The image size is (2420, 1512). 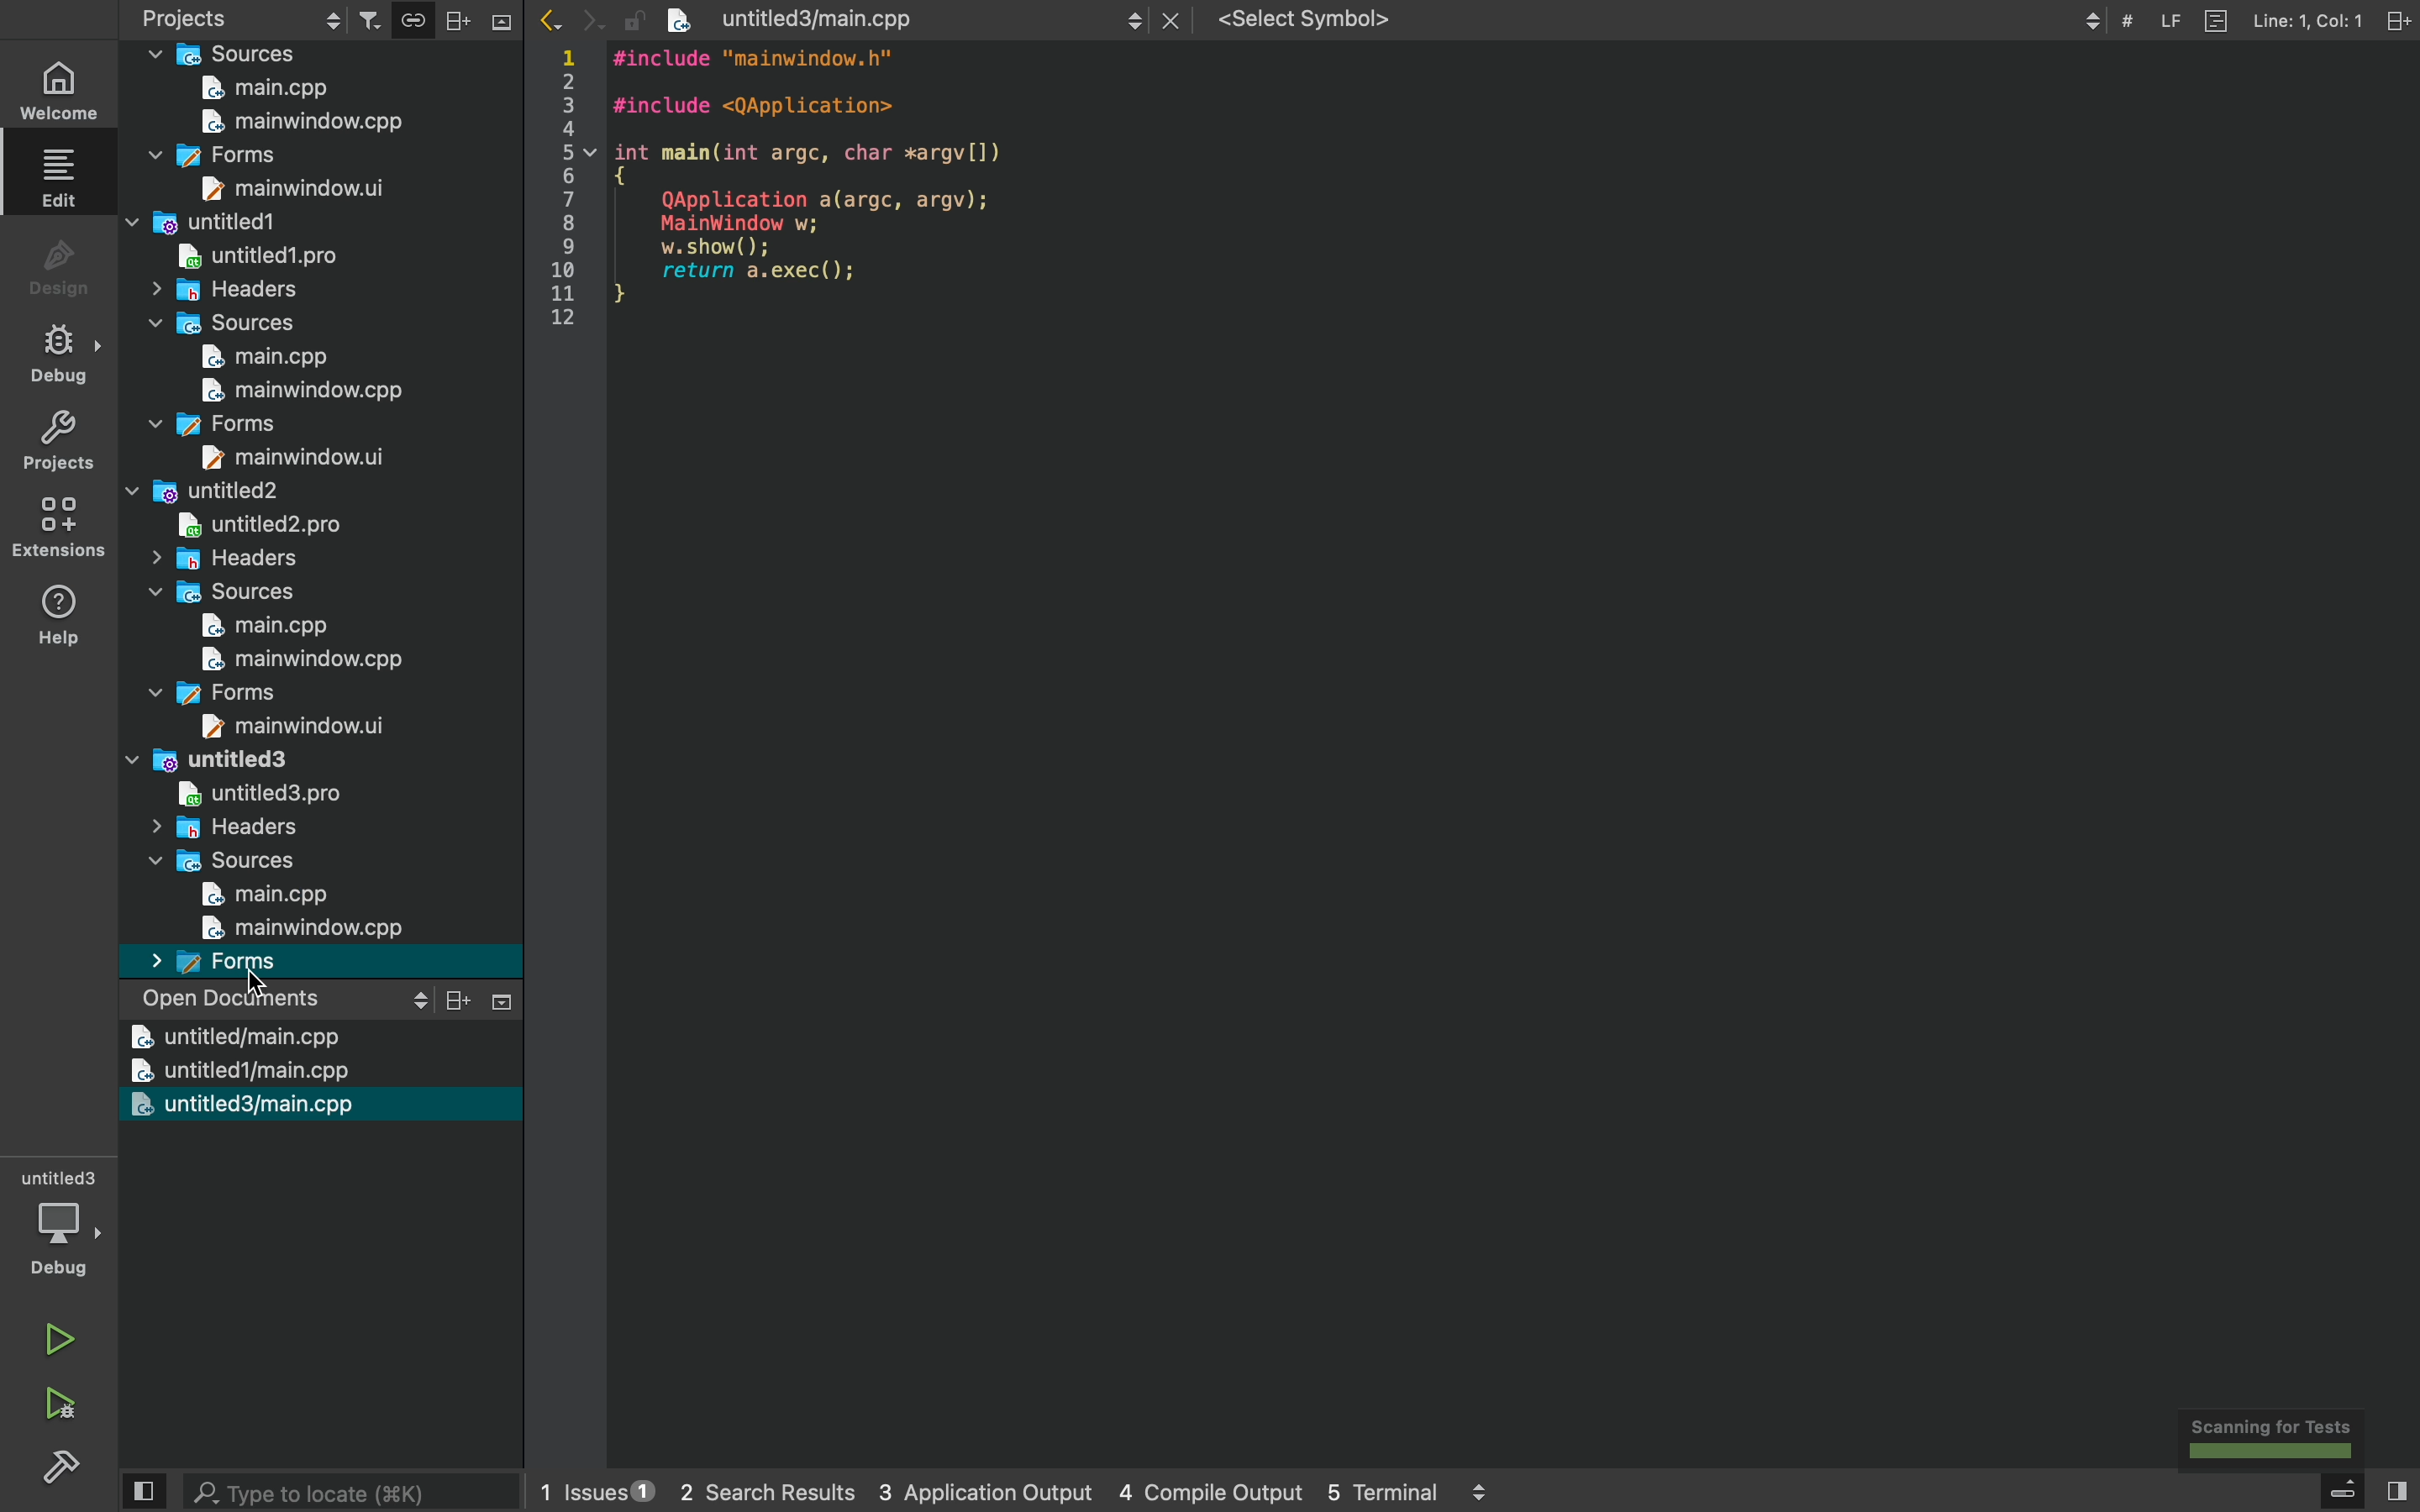 What do you see at coordinates (331, 1000) in the screenshot?
I see `open documents` at bounding box center [331, 1000].